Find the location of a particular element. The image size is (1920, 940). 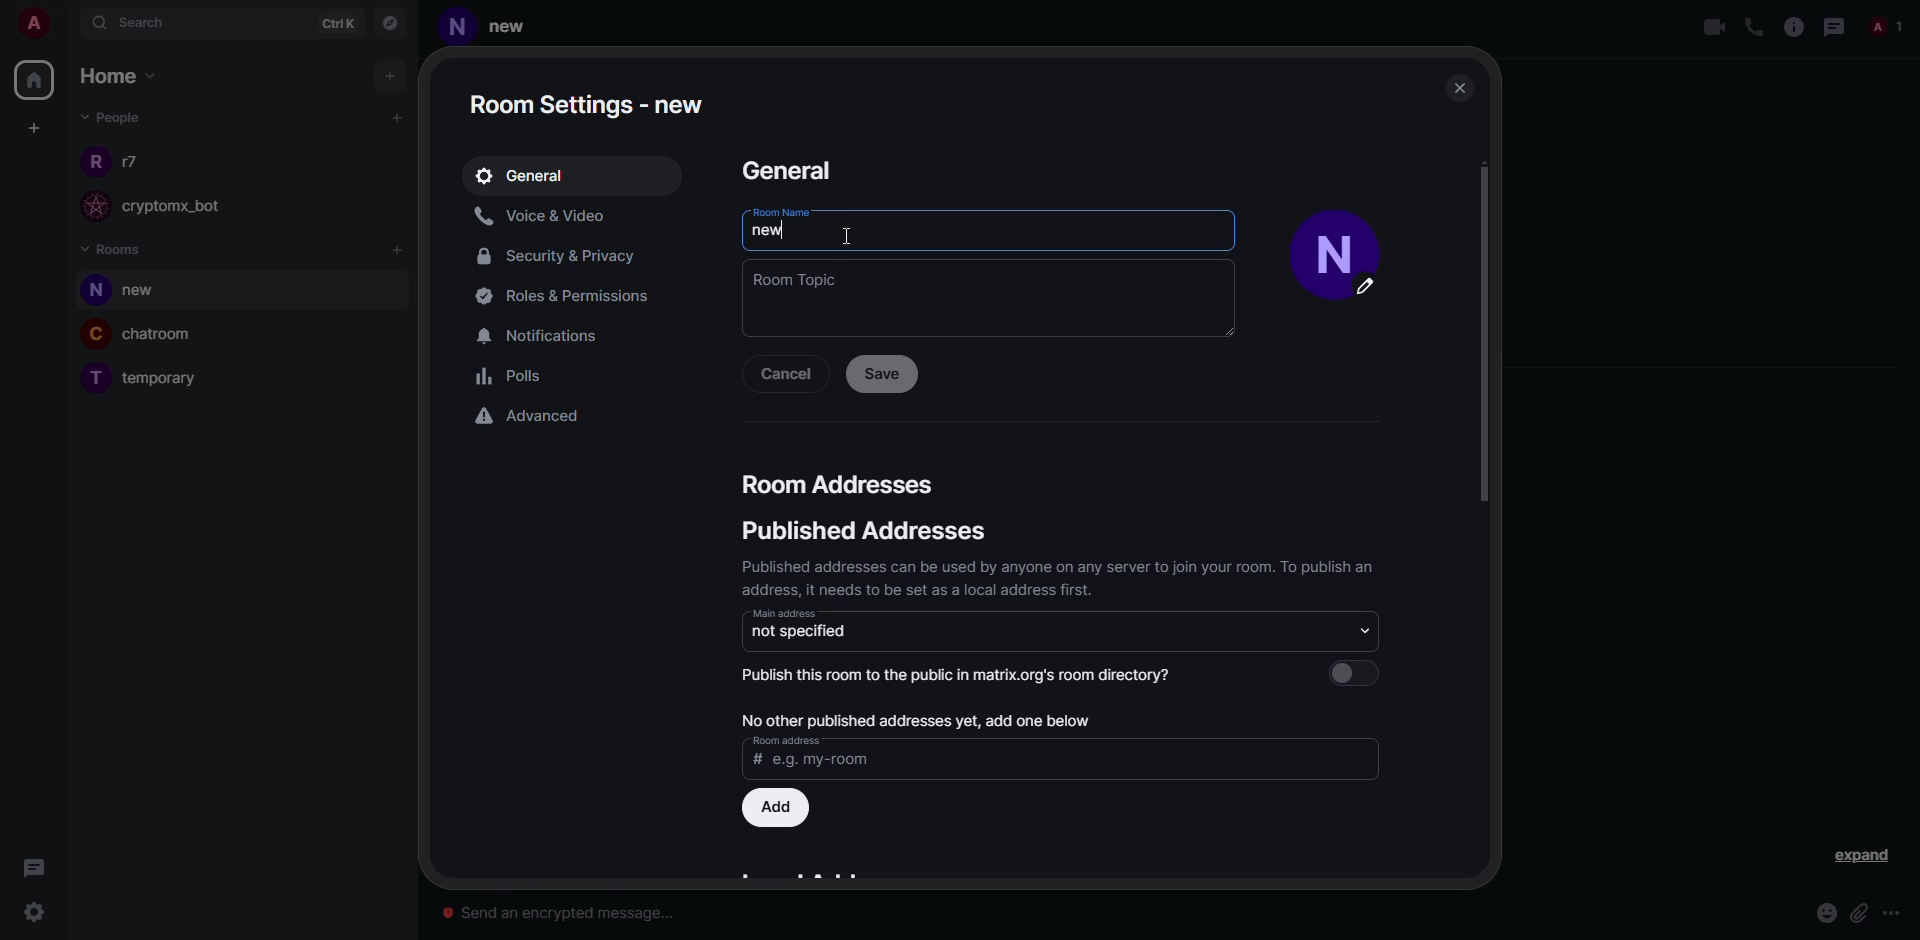

send encrypted message is located at coordinates (562, 908).